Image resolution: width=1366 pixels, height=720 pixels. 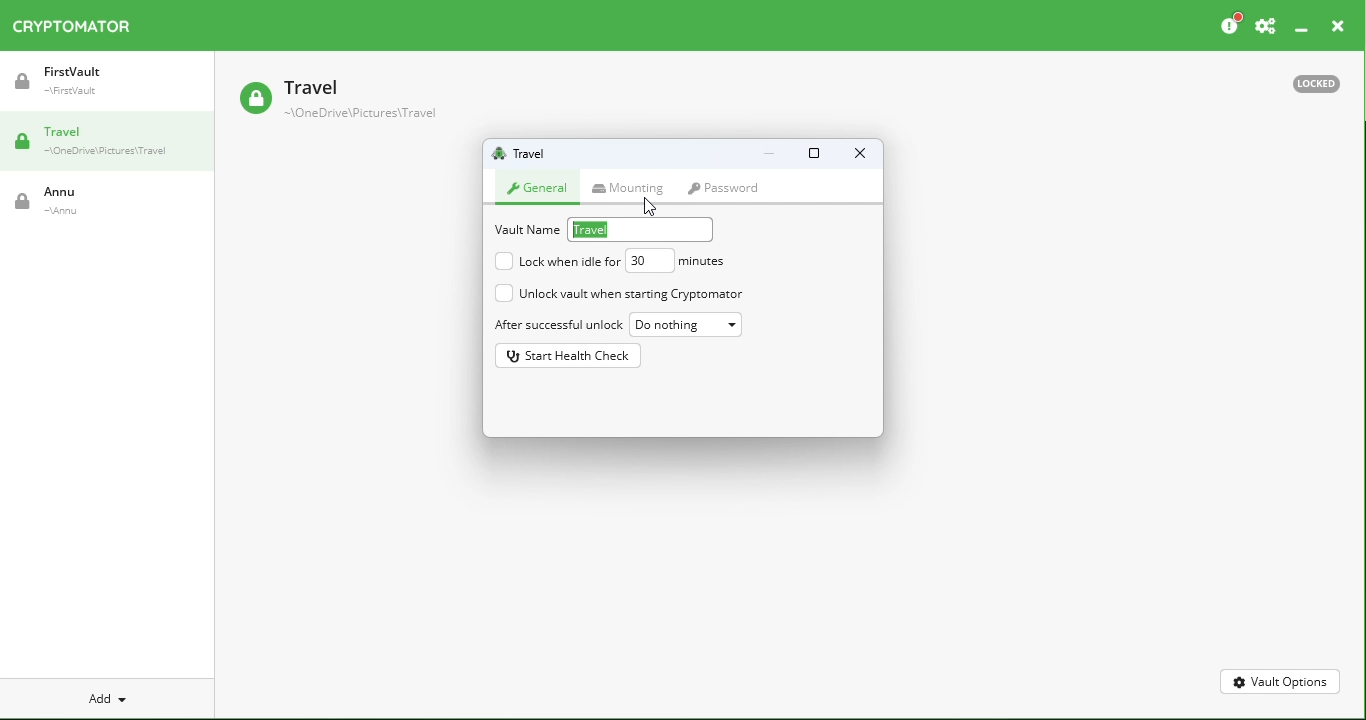 I want to click on Mounting, so click(x=636, y=187).